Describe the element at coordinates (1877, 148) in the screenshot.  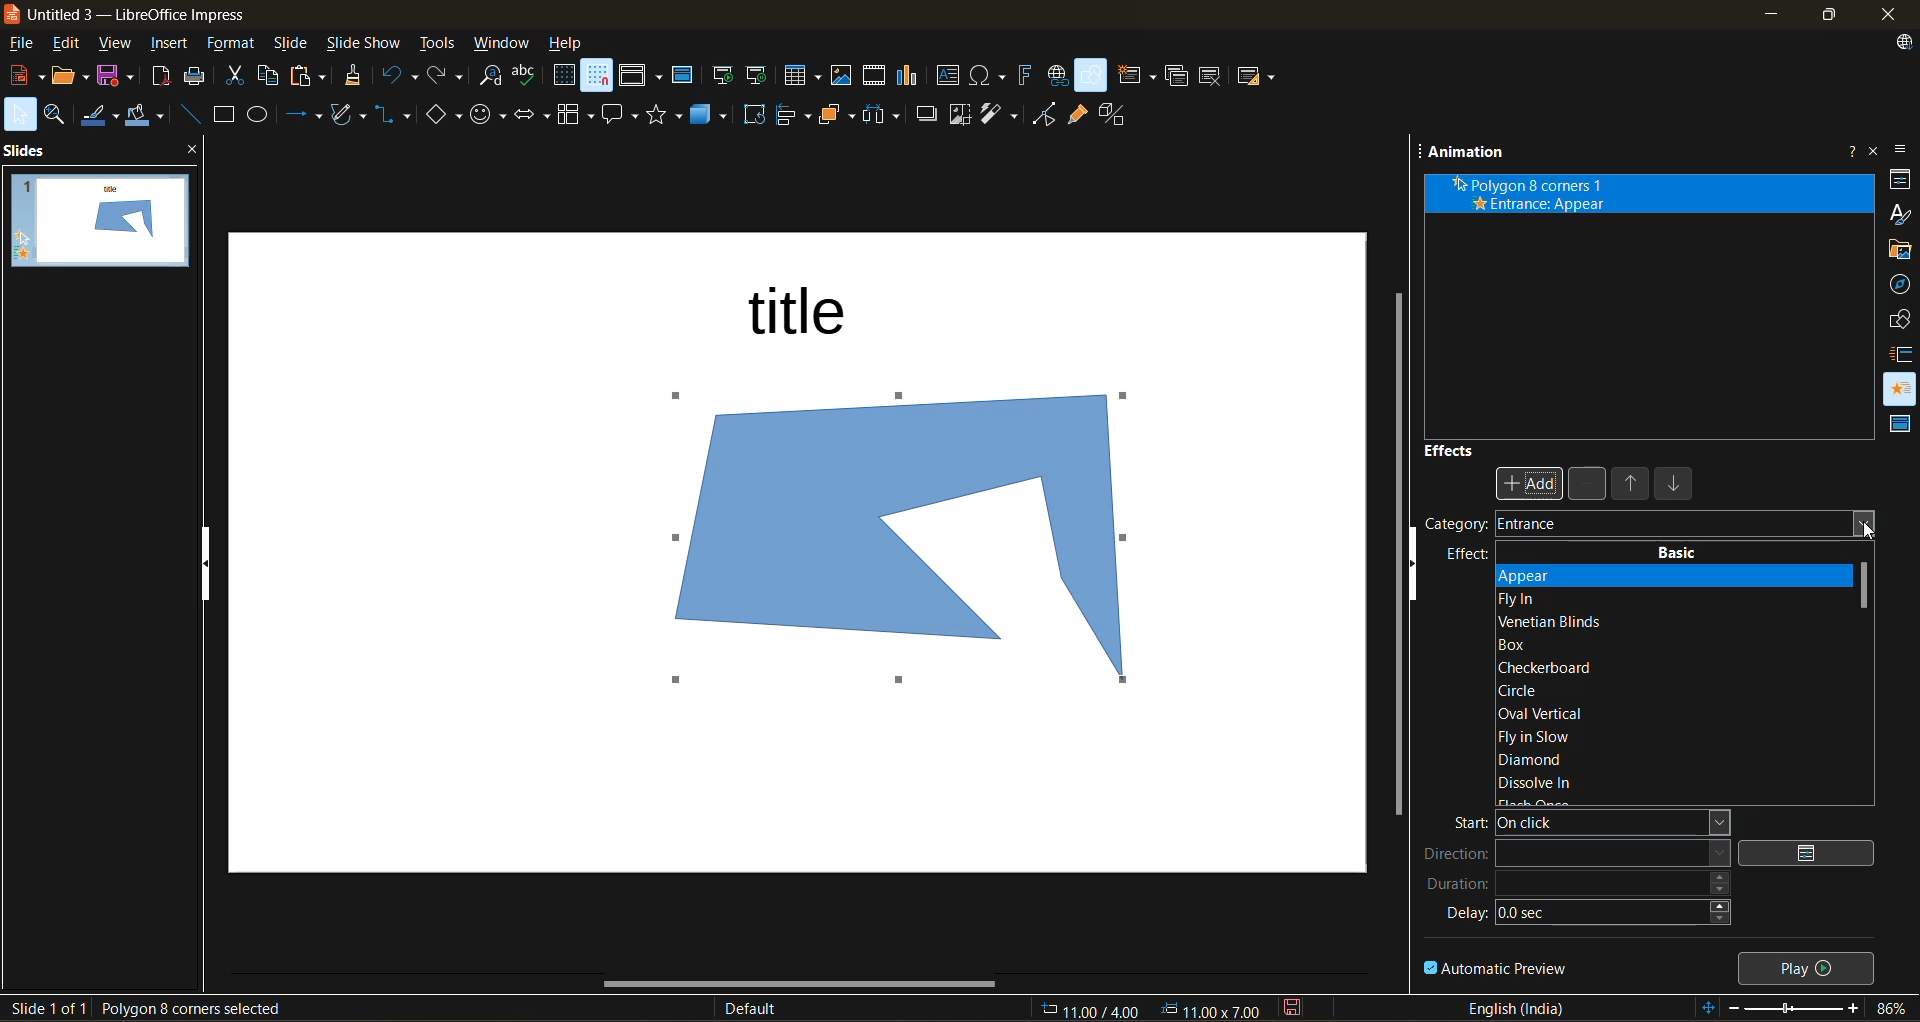
I see `close sidebar deck` at that location.